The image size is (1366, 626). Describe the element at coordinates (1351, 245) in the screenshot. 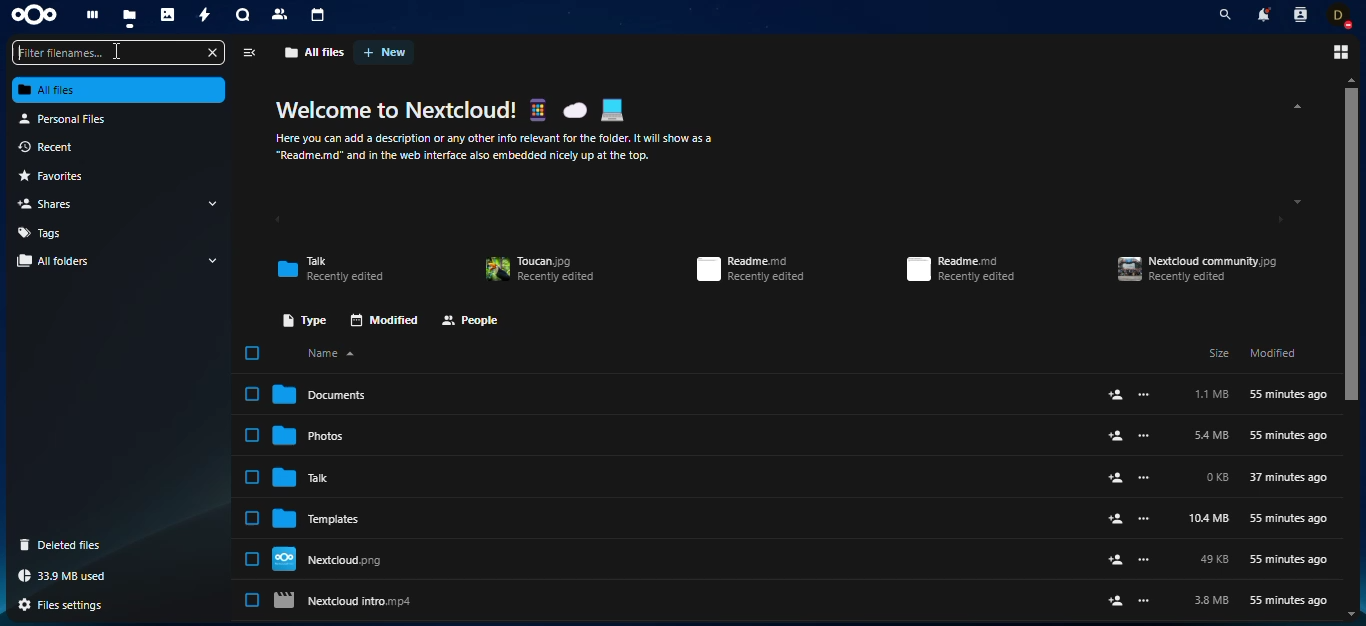

I see `scroll bar` at that location.